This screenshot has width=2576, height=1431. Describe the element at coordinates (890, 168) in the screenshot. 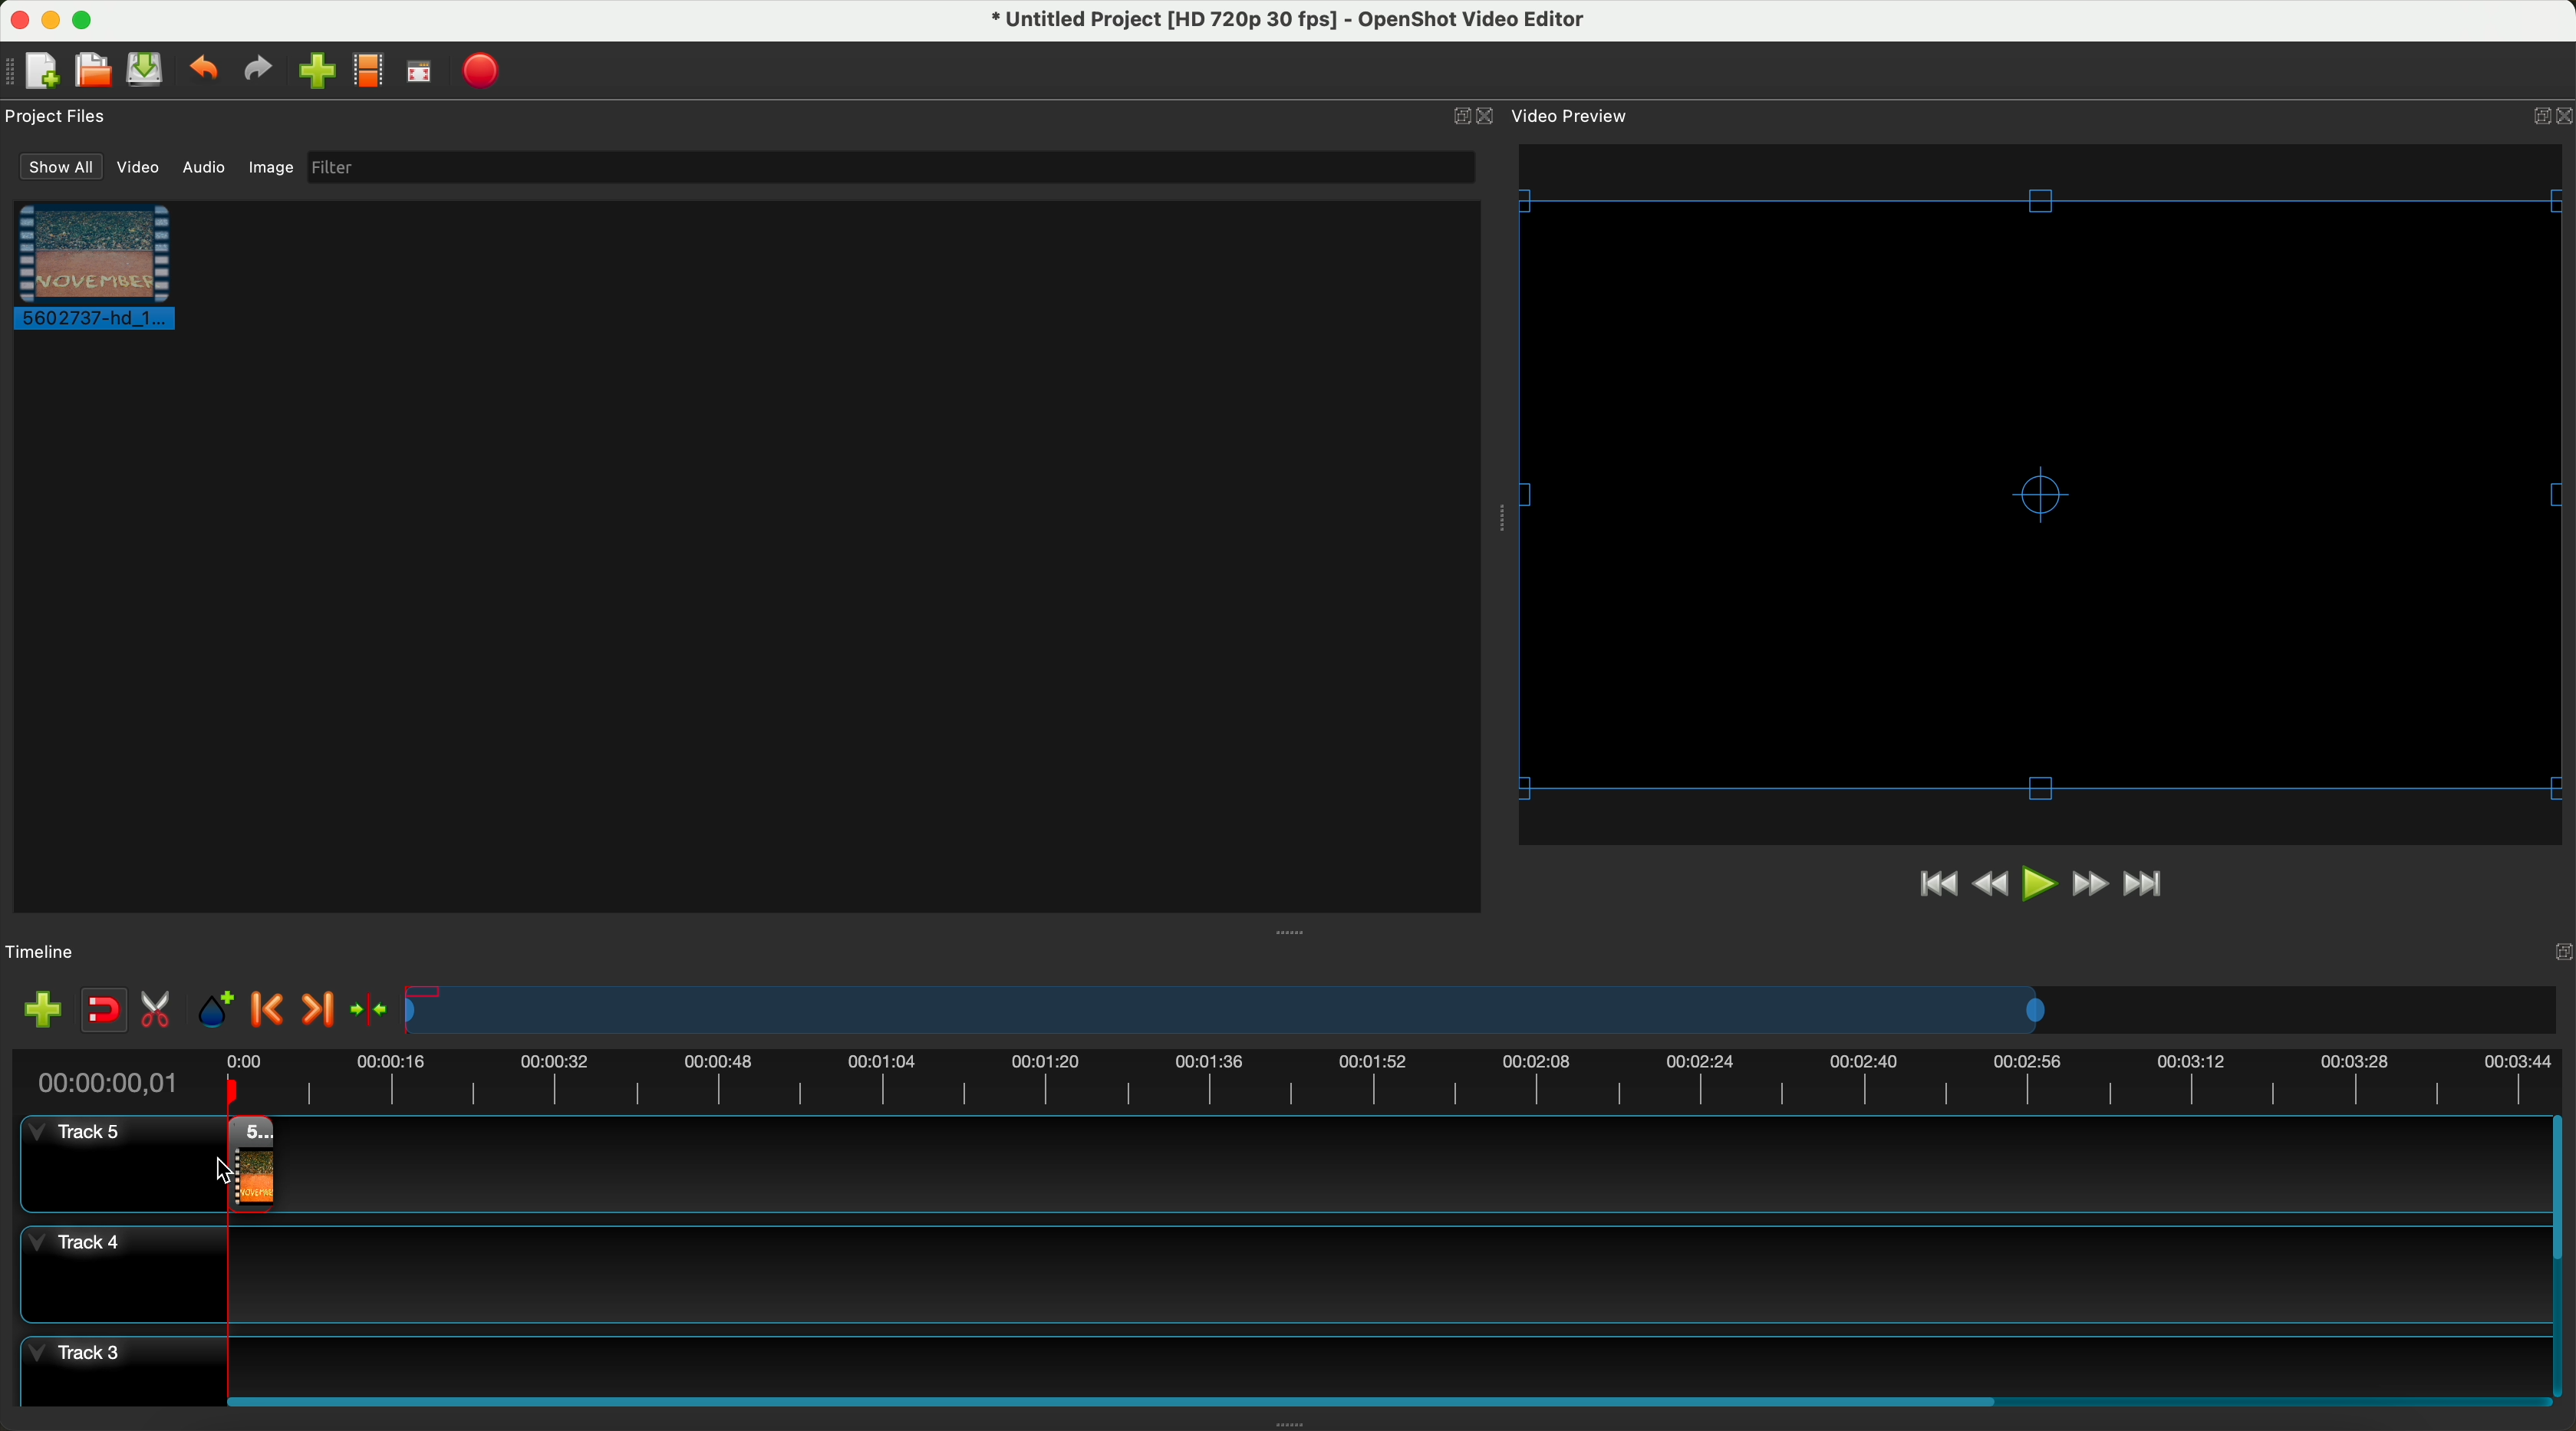

I see `filter` at that location.